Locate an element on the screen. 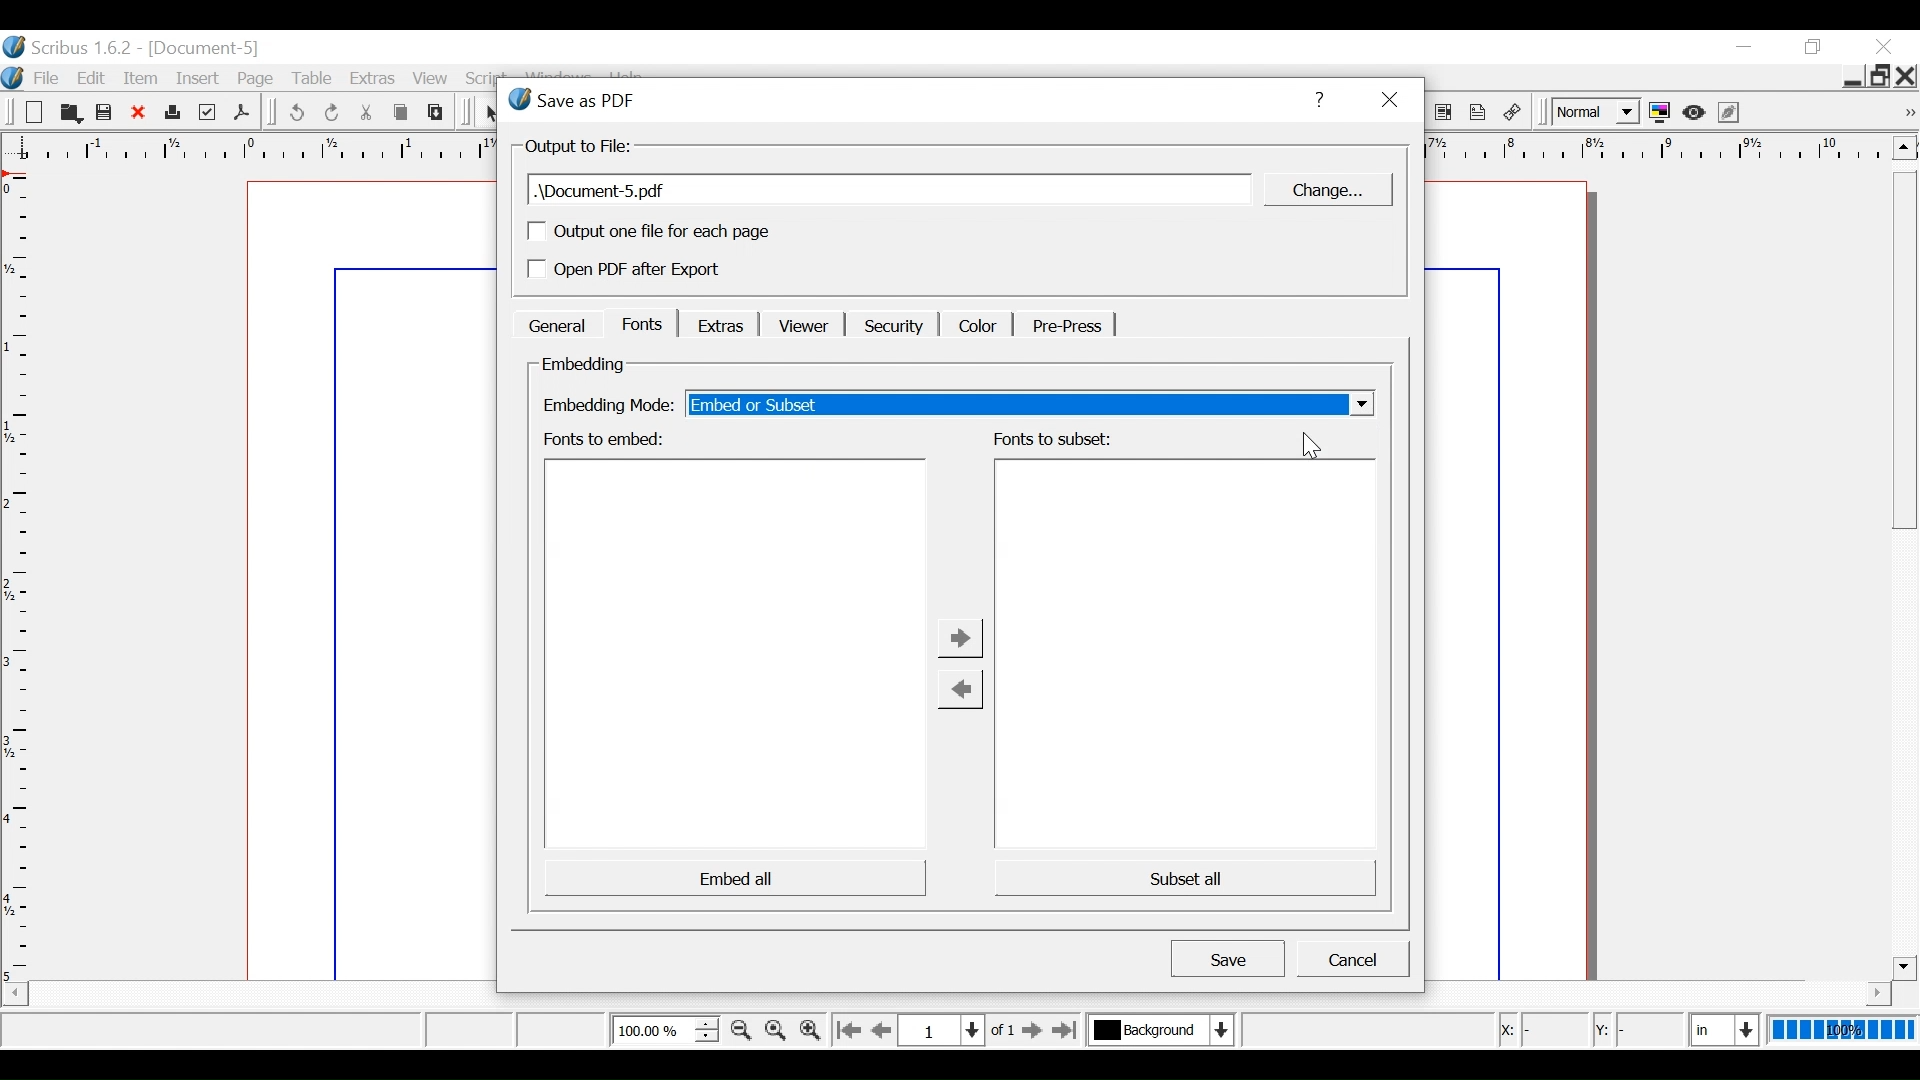  Item is located at coordinates (143, 78).